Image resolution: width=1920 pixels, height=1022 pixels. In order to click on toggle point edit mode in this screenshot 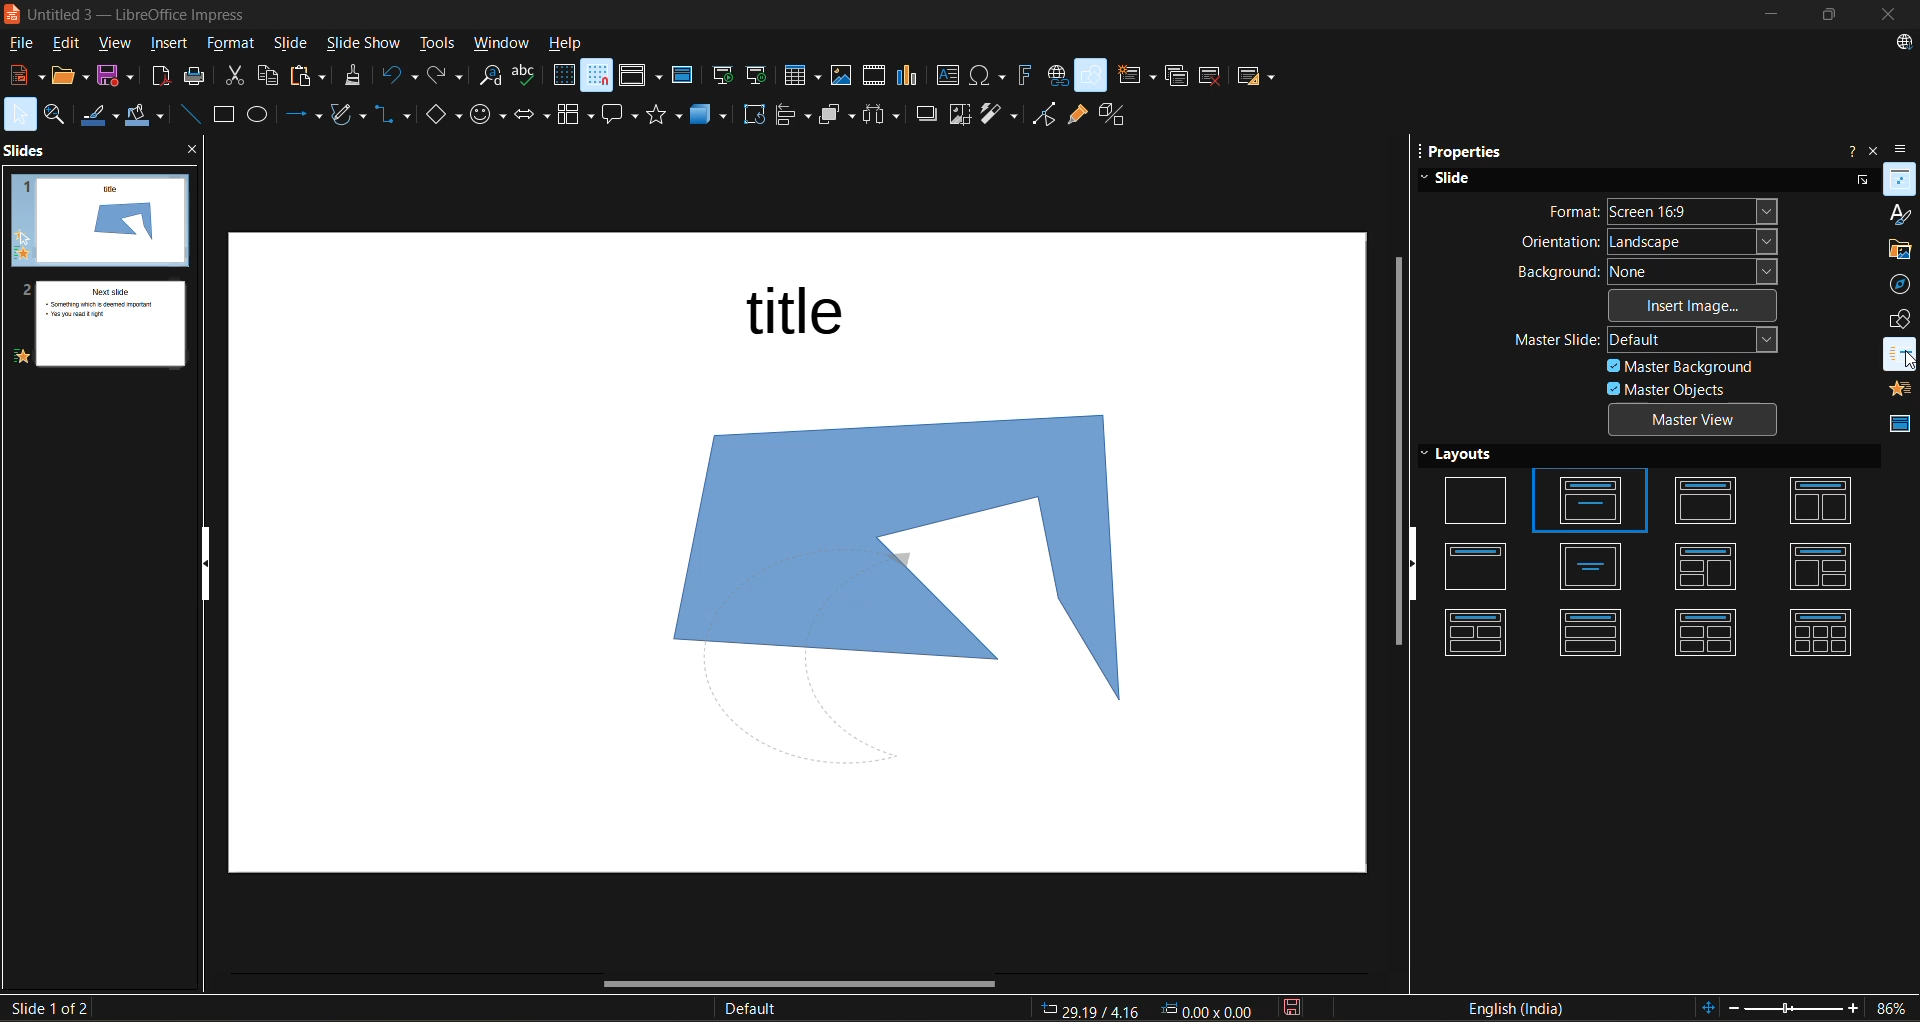, I will do `click(1045, 113)`.